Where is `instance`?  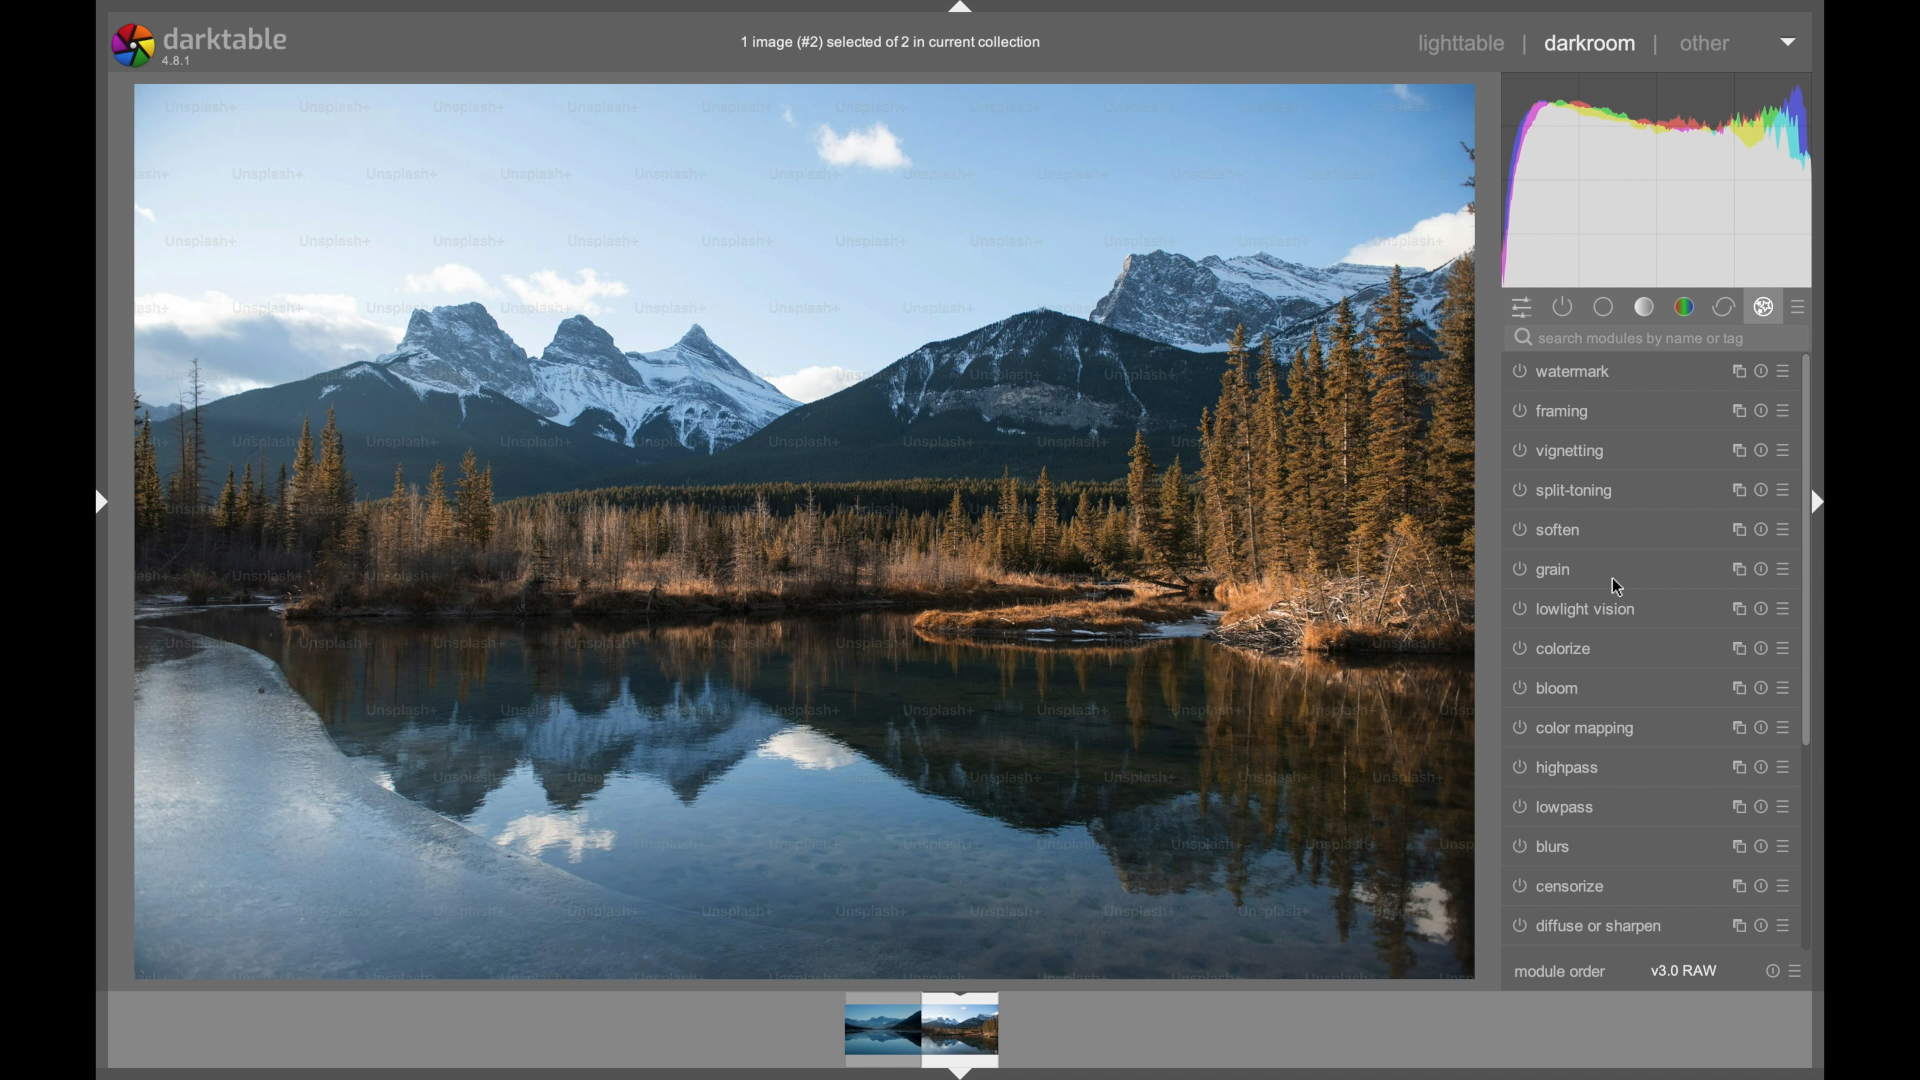
instance is located at coordinates (1736, 490).